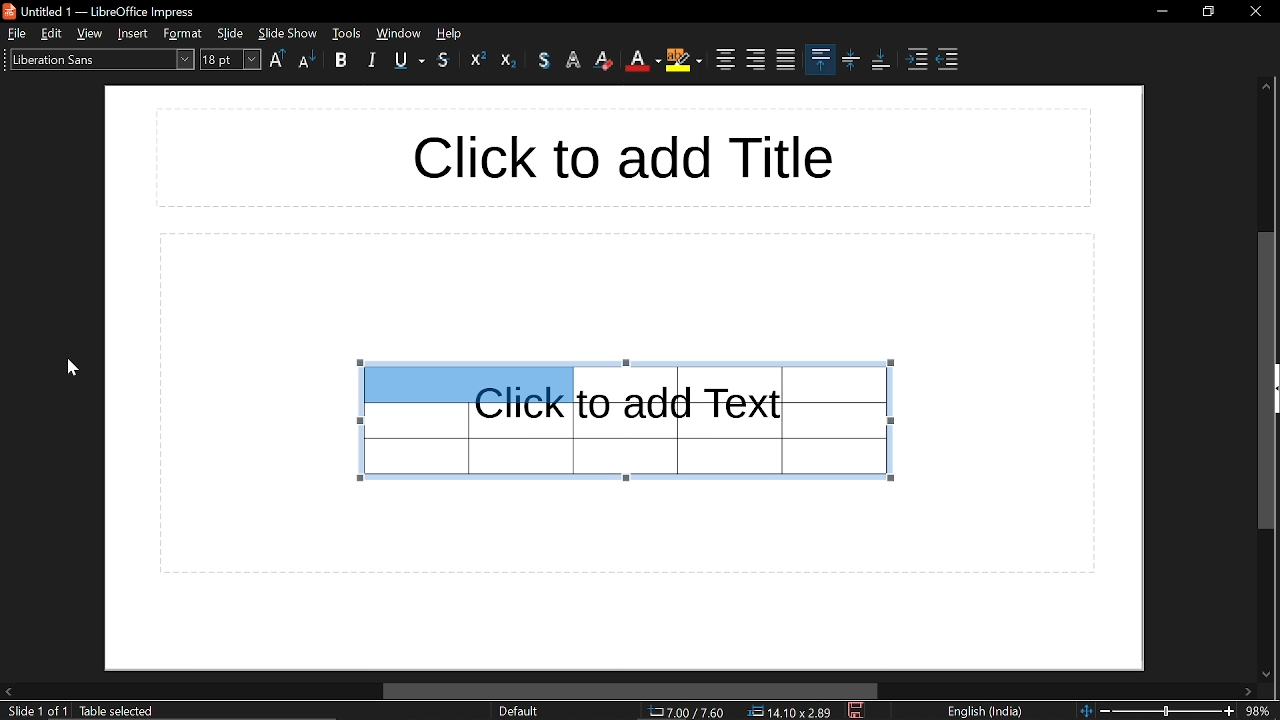 This screenshot has height=720, width=1280. Describe the element at coordinates (231, 61) in the screenshot. I see `text size` at that location.